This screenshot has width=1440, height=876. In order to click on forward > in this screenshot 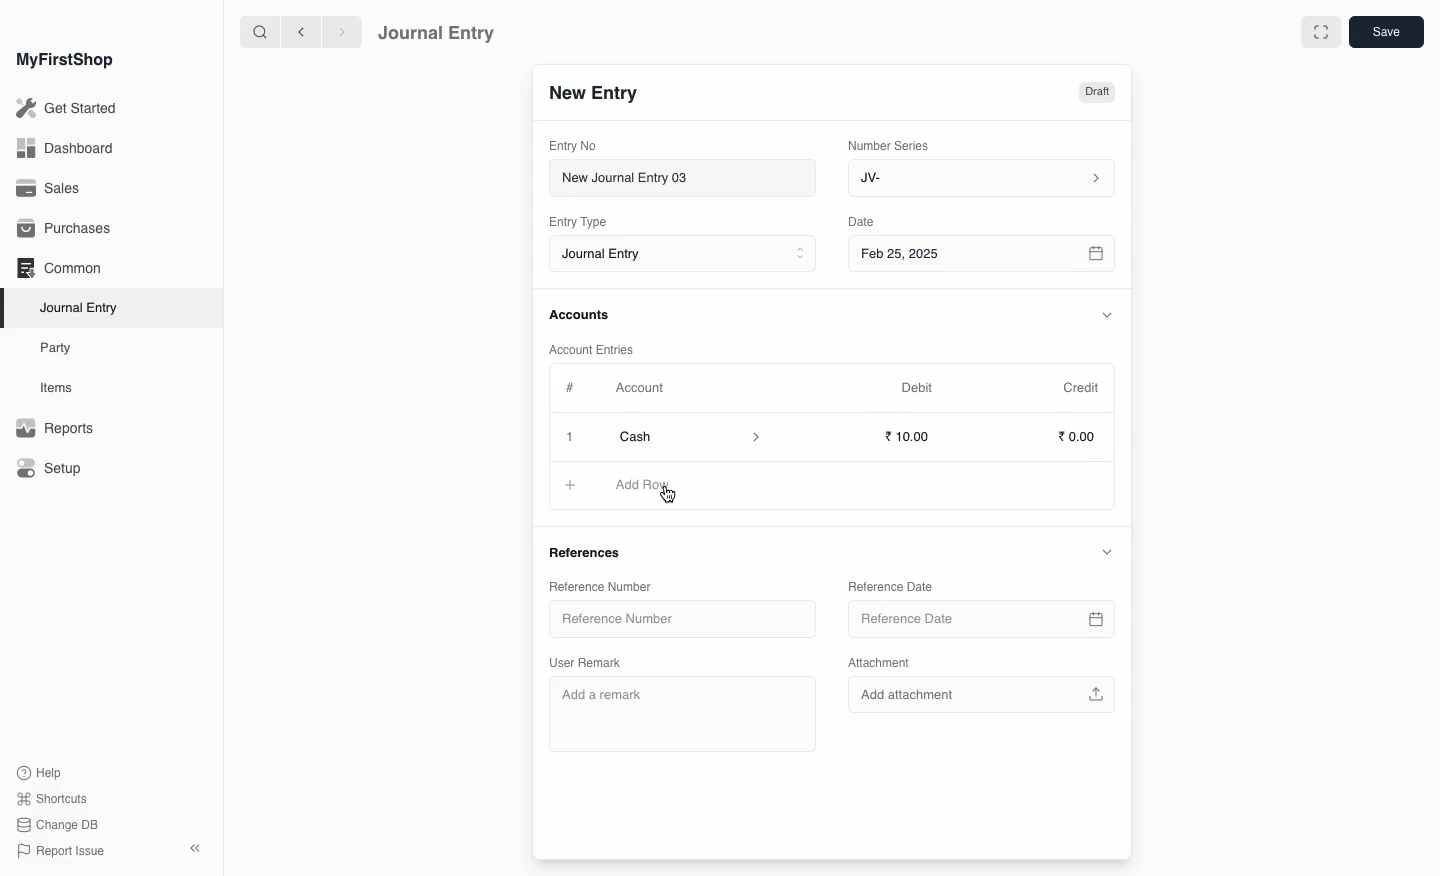, I will do `click(337, 31)`.